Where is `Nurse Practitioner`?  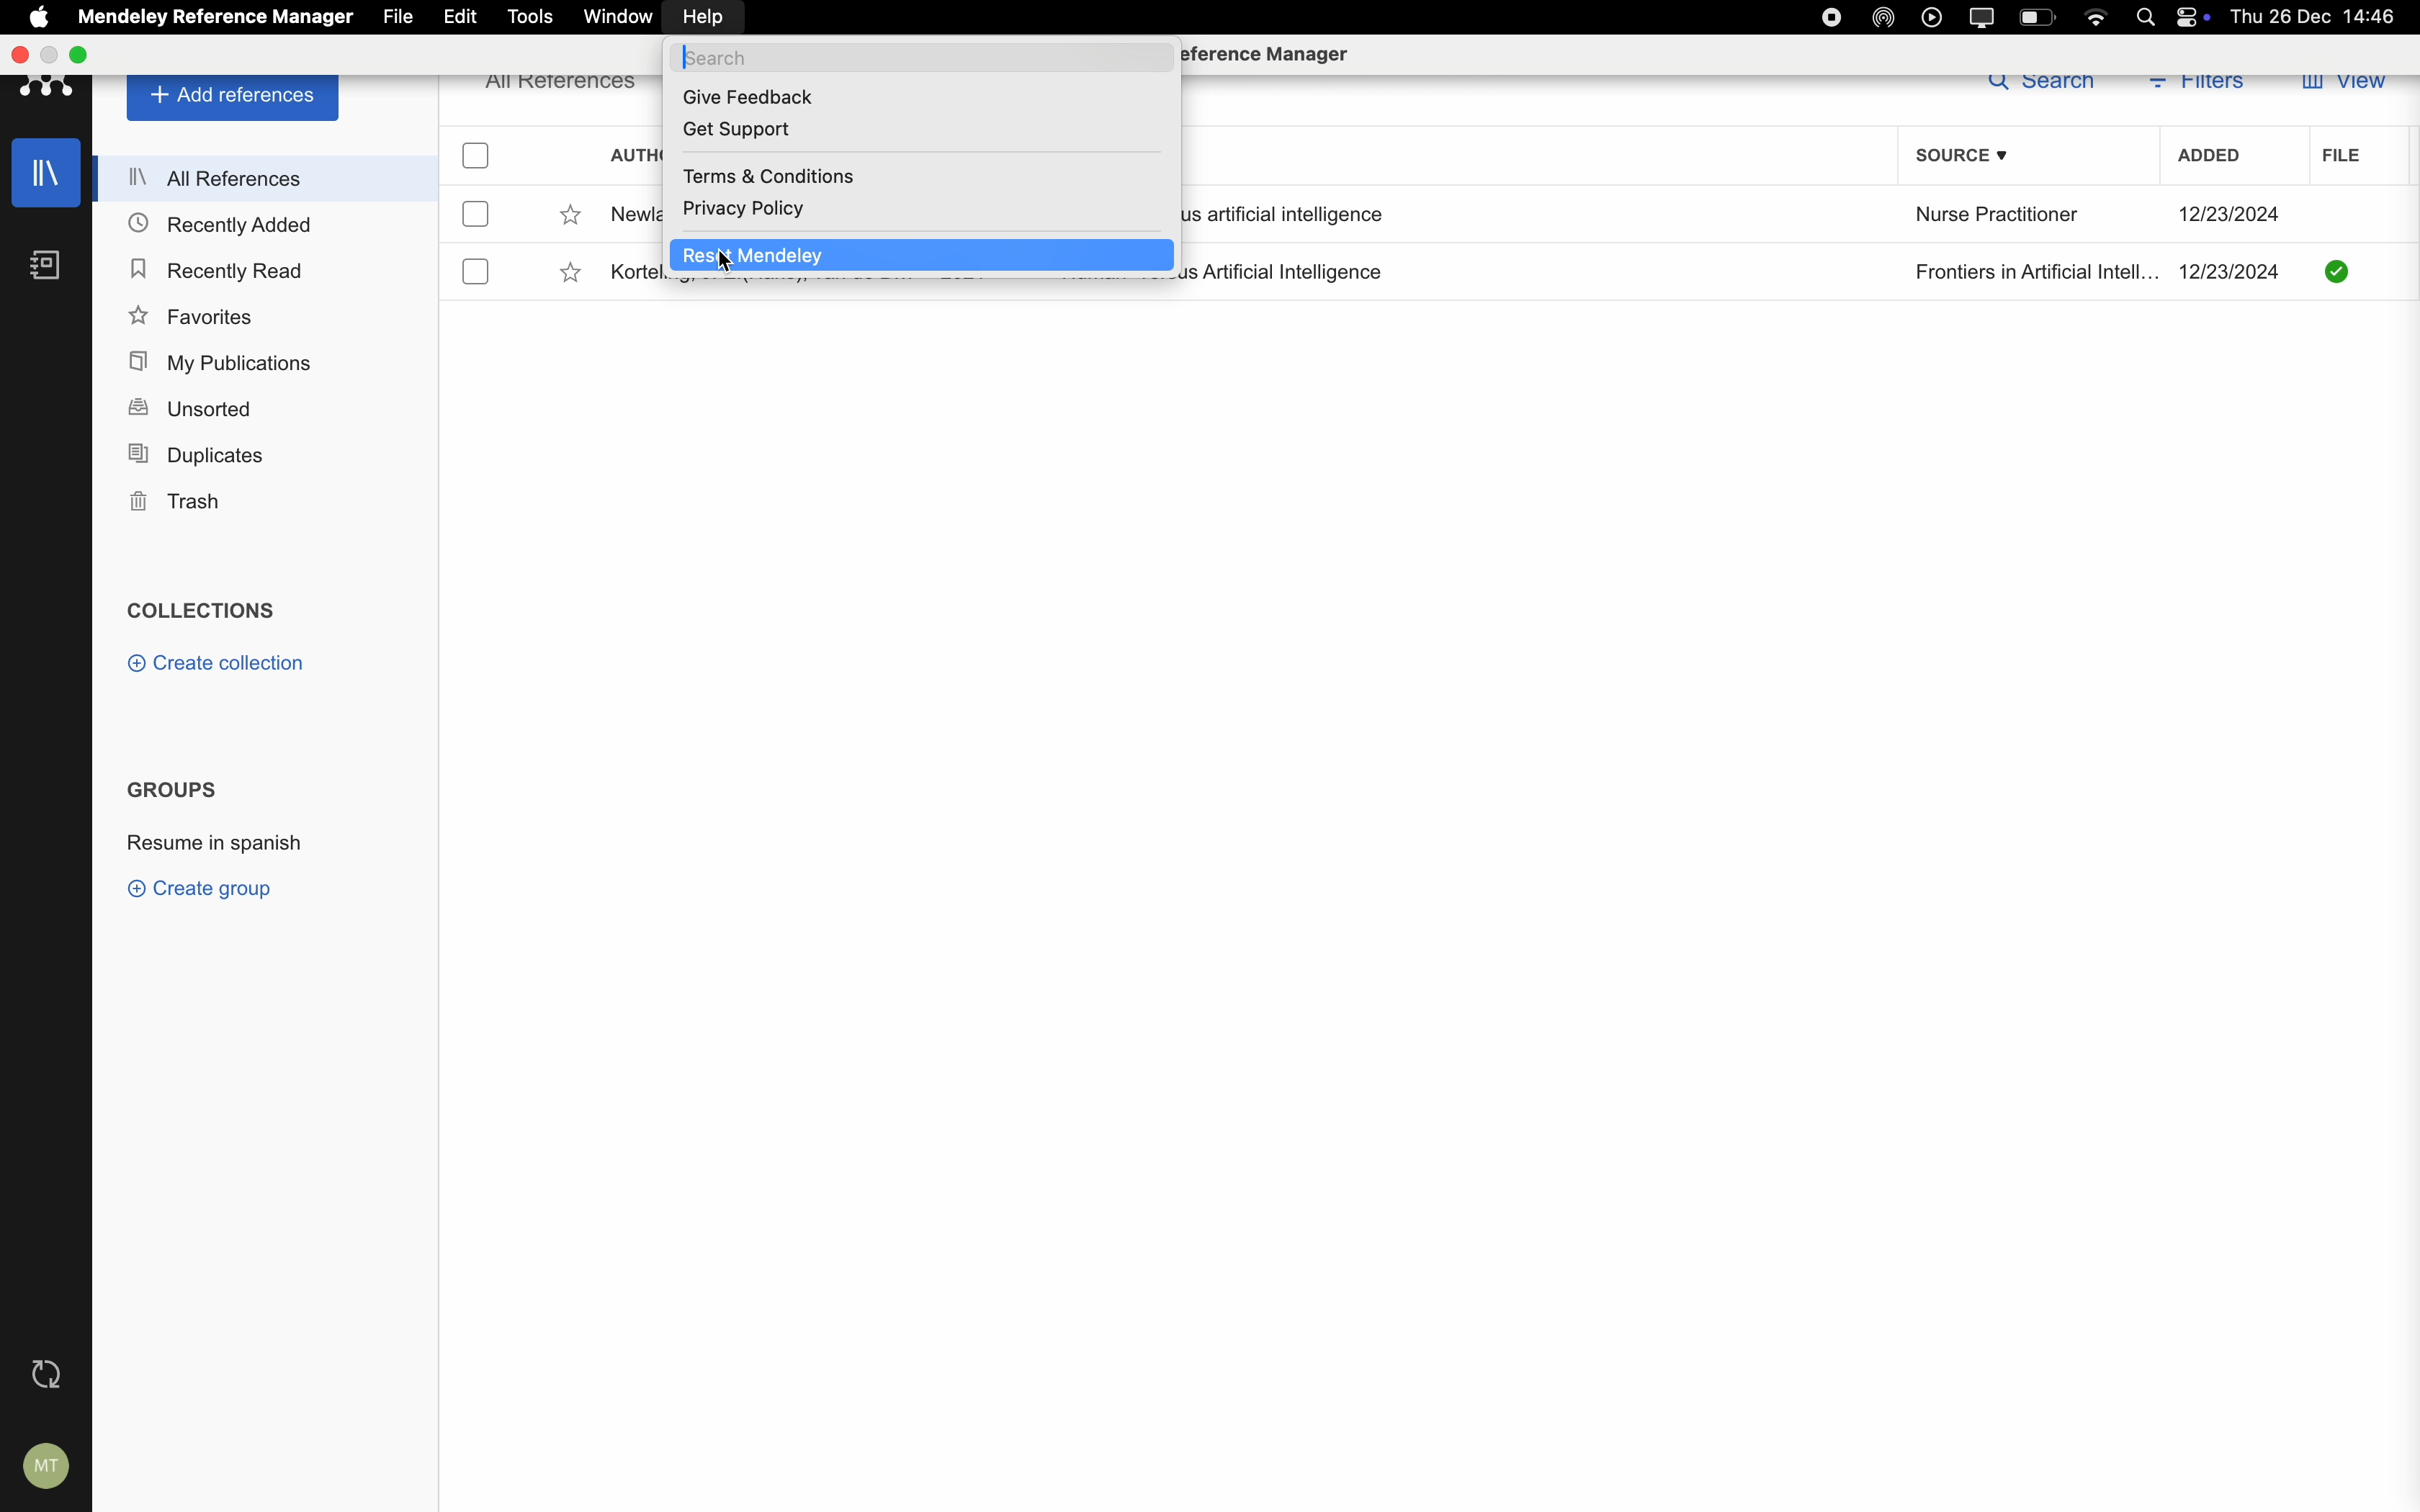 Nurse Practitioner is located at coordinates (2000, 219).